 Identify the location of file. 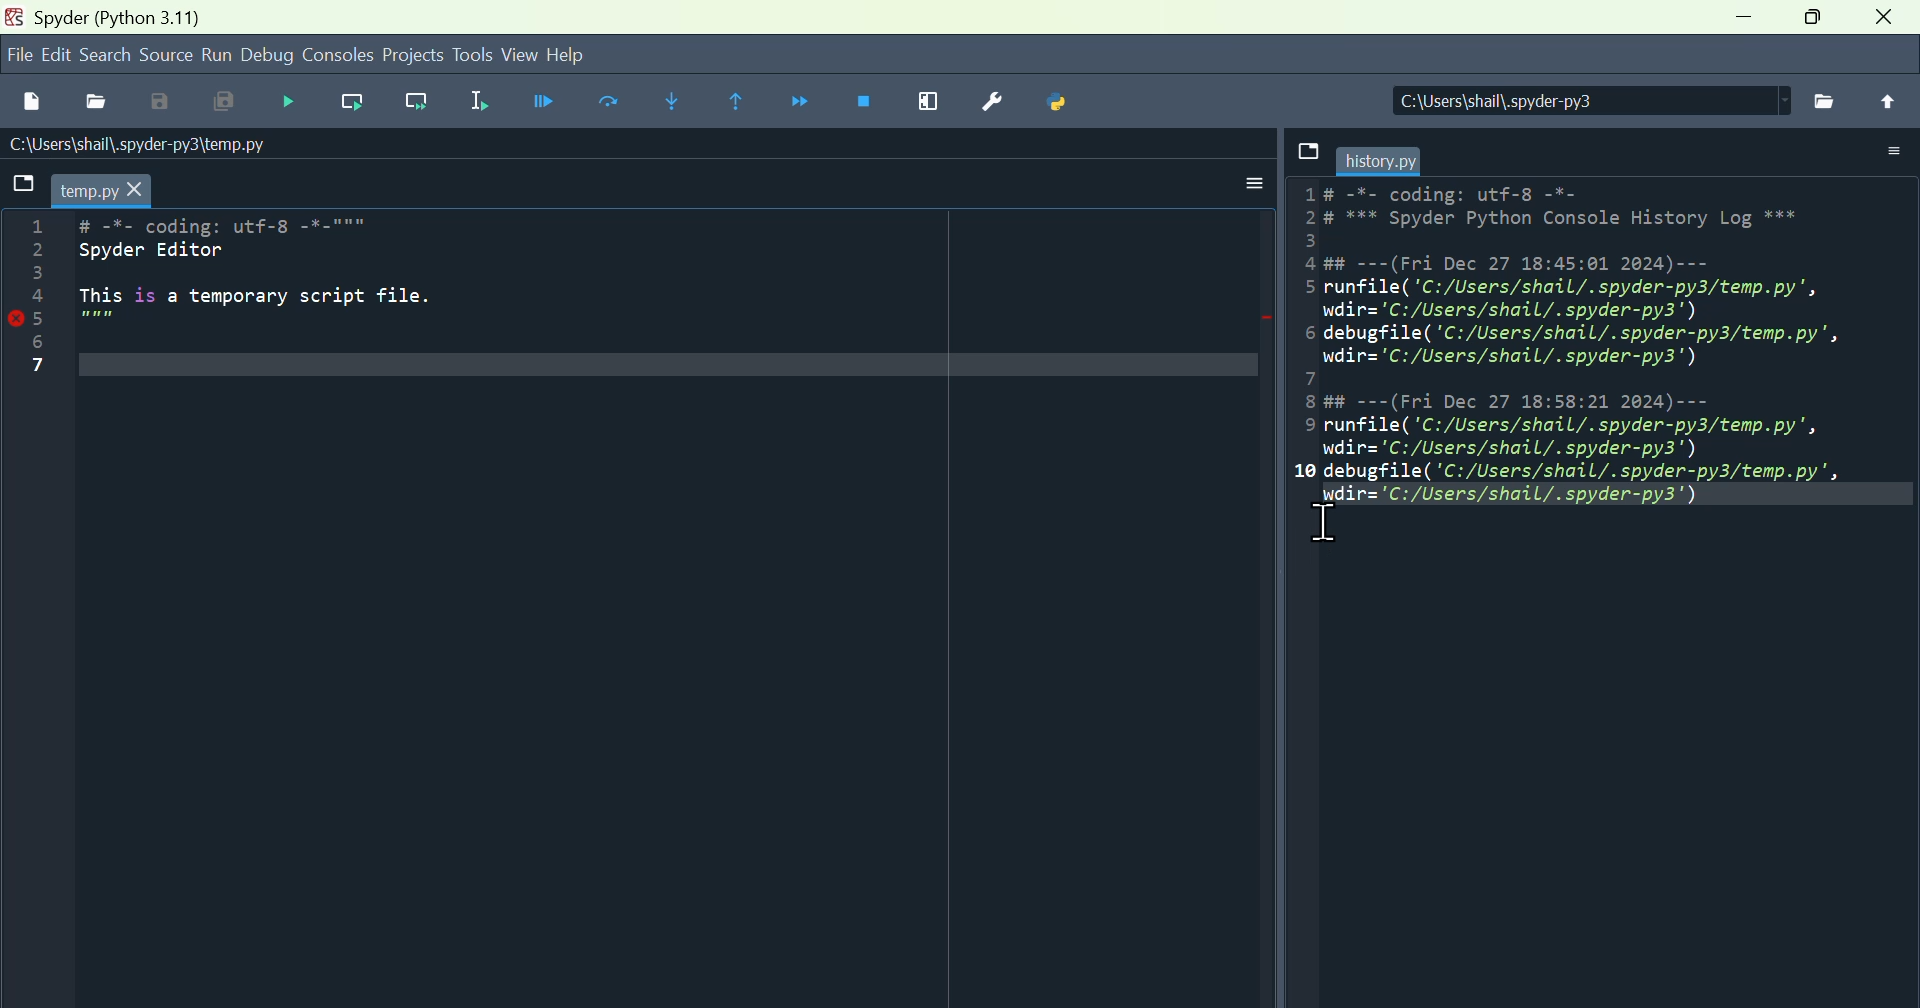
(19, 57).